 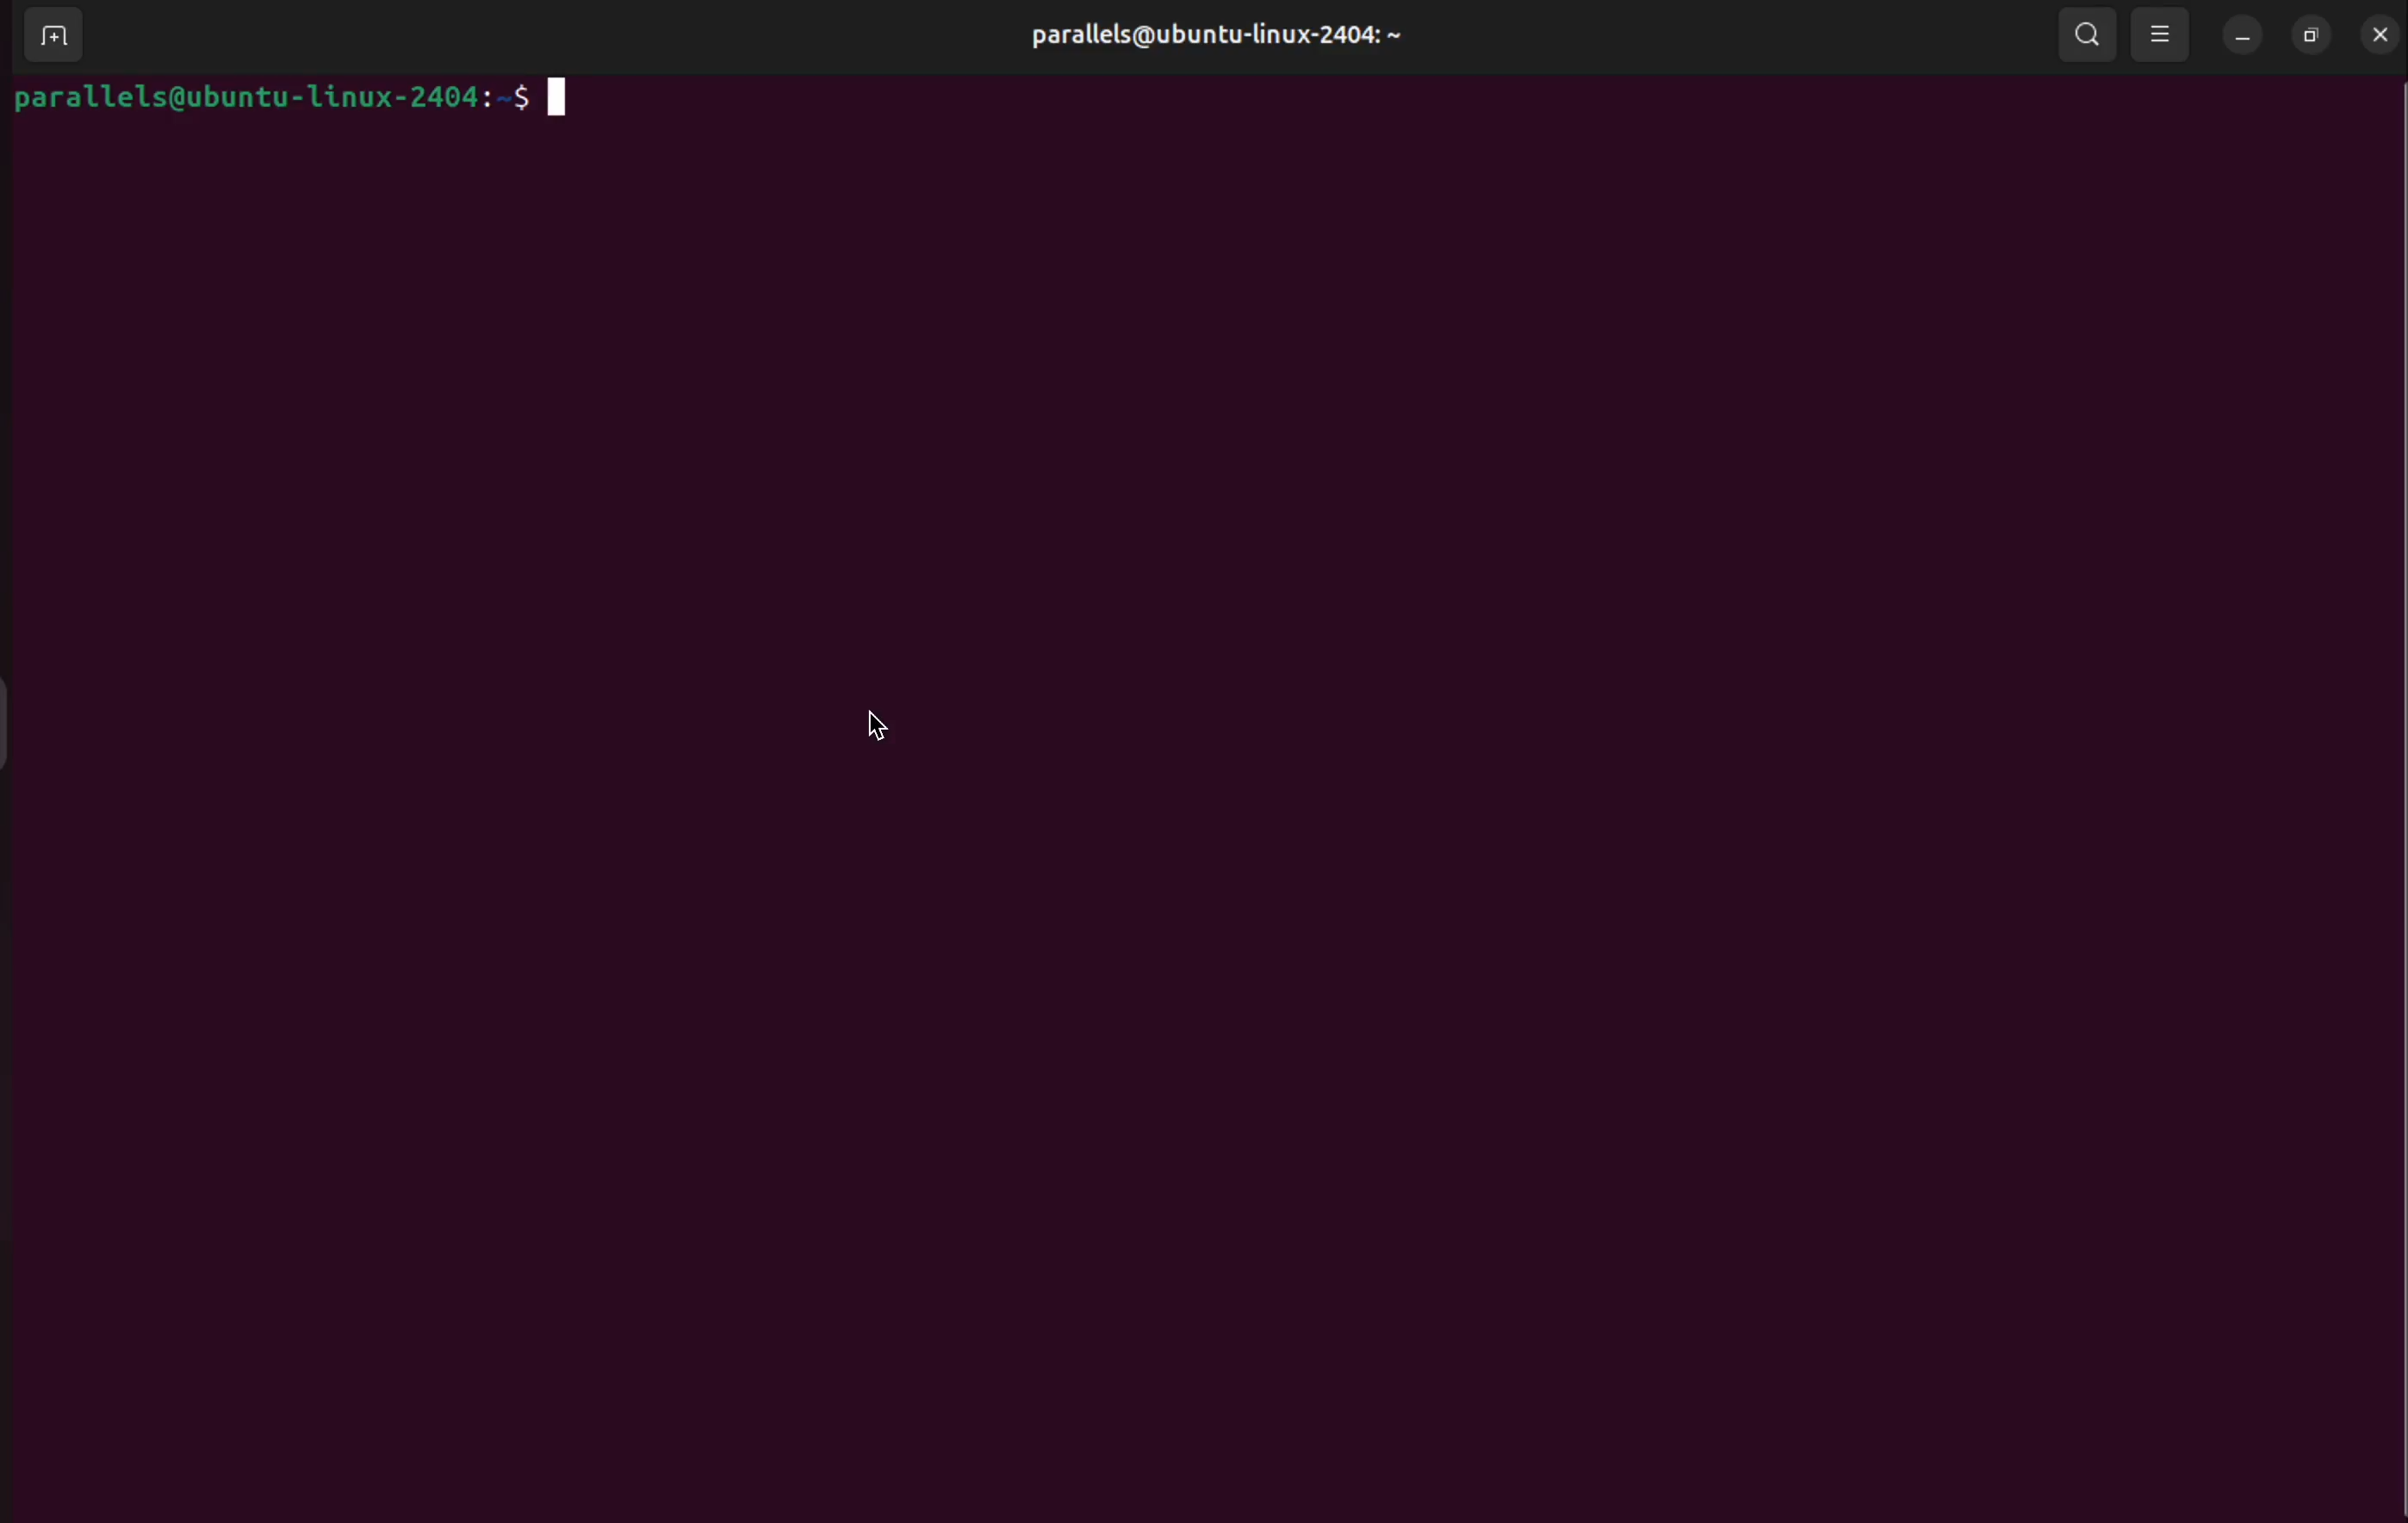 What do you see at coordinates (2241, 35) in the screenshot?
I see `minimize` at bounding box center [2241, 35].